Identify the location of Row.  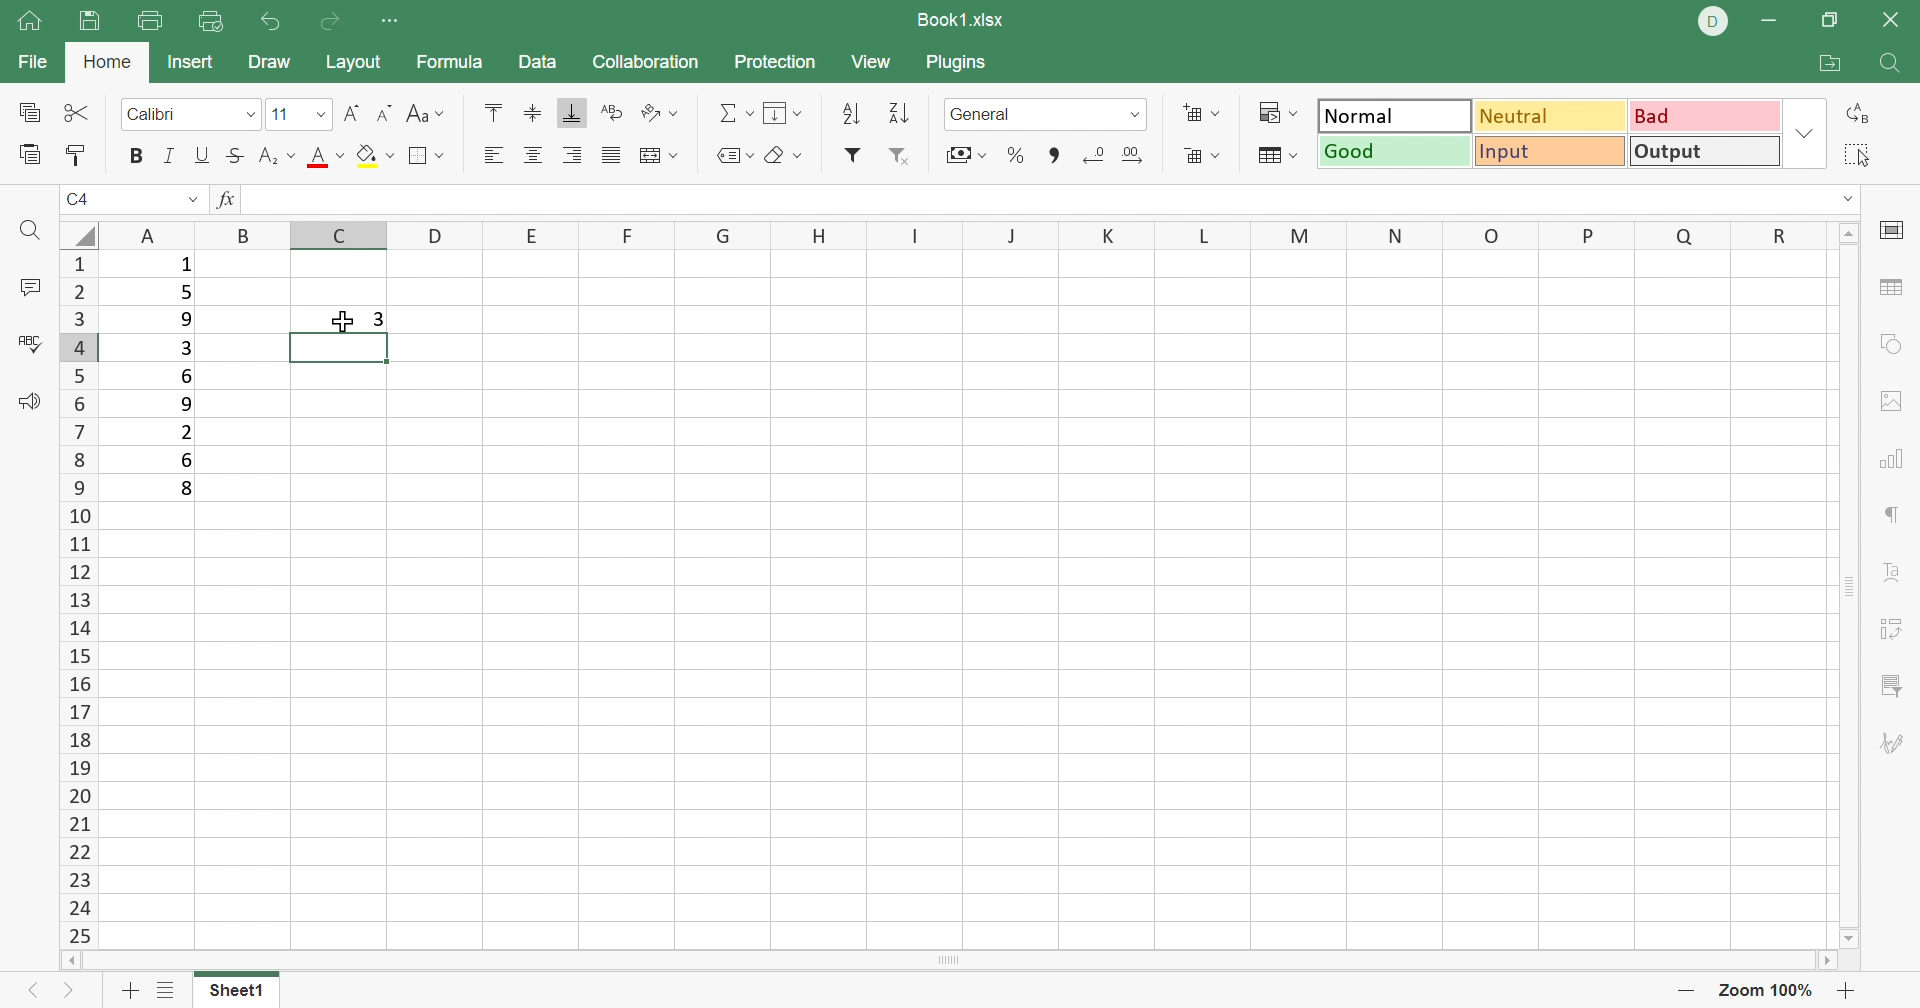
(972, 236).